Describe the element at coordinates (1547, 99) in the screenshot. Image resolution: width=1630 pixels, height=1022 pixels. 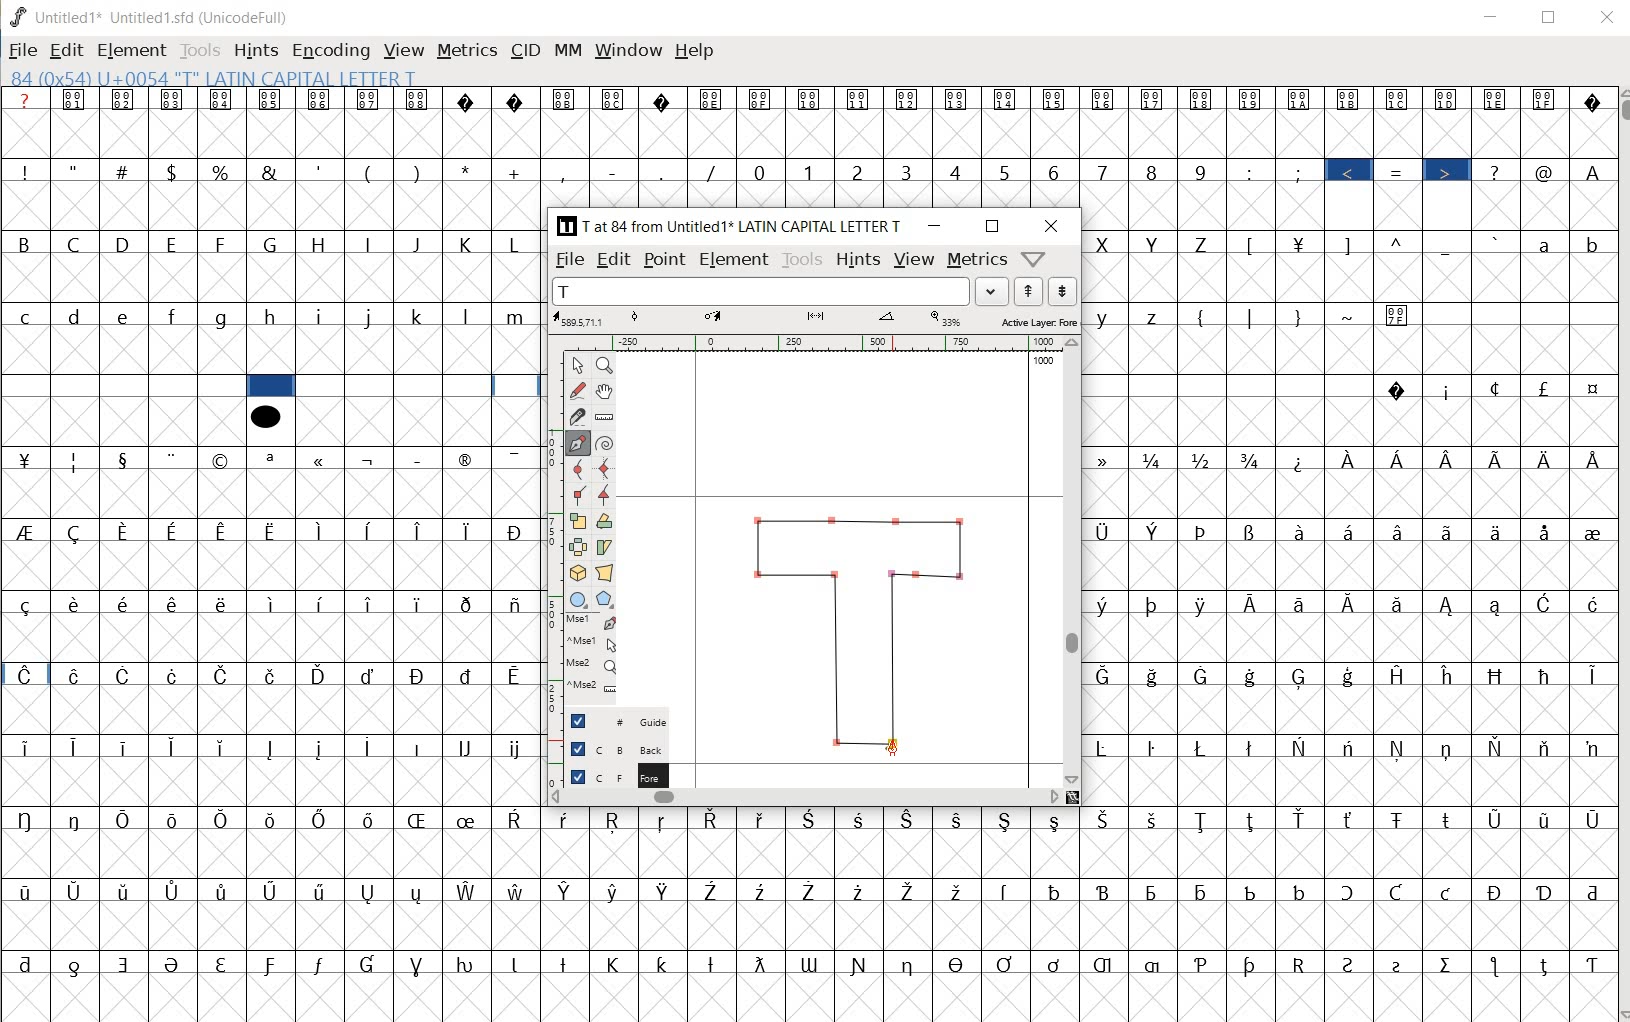
I see `Symbol` at that location.